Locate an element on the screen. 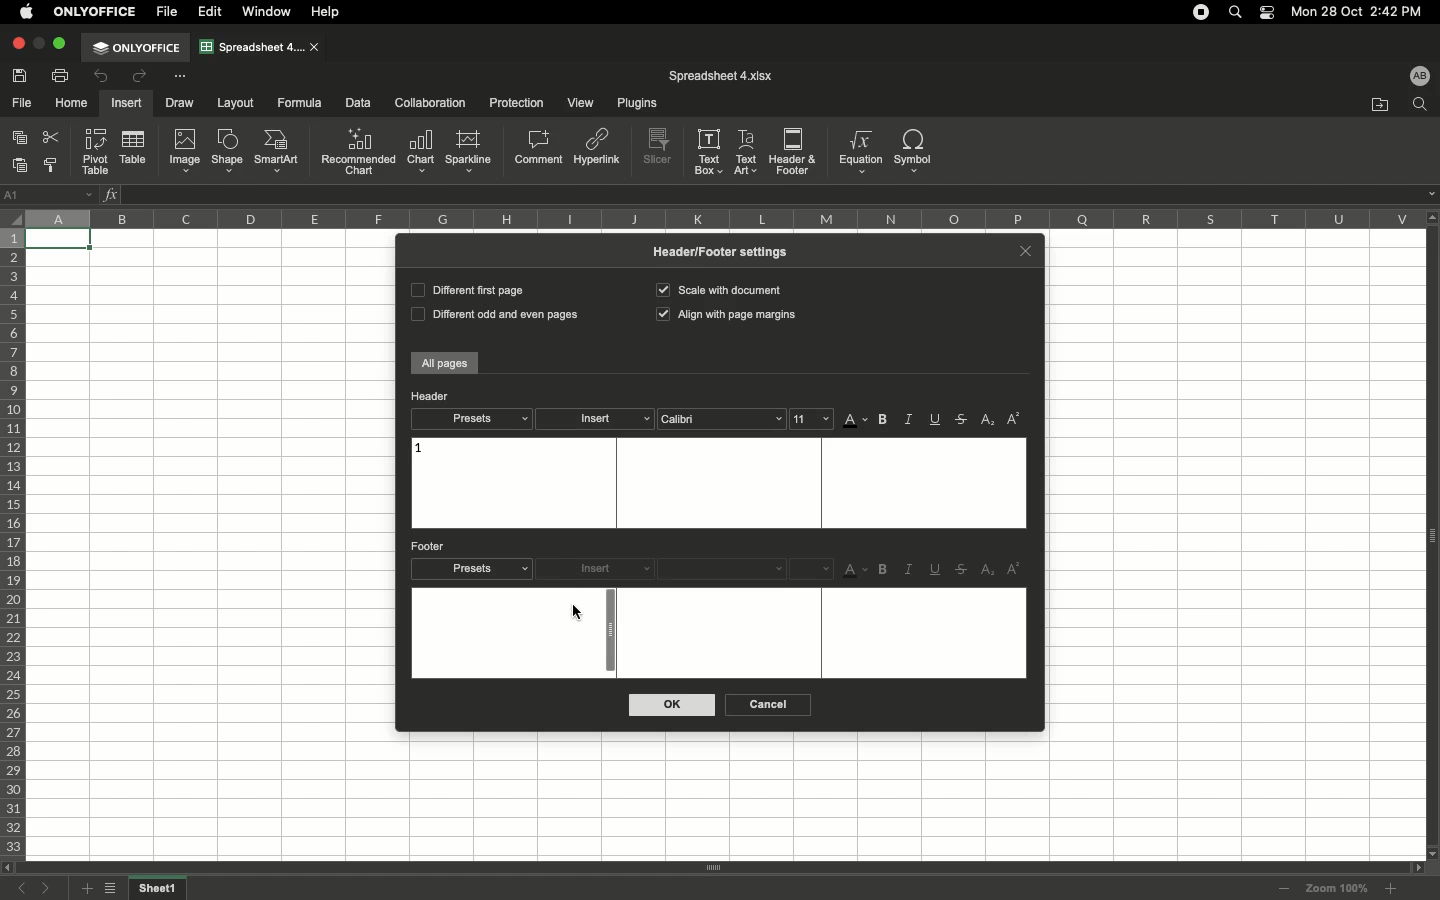 The image size is (1440, 900). Insert function is located at coordinates (112, 194).